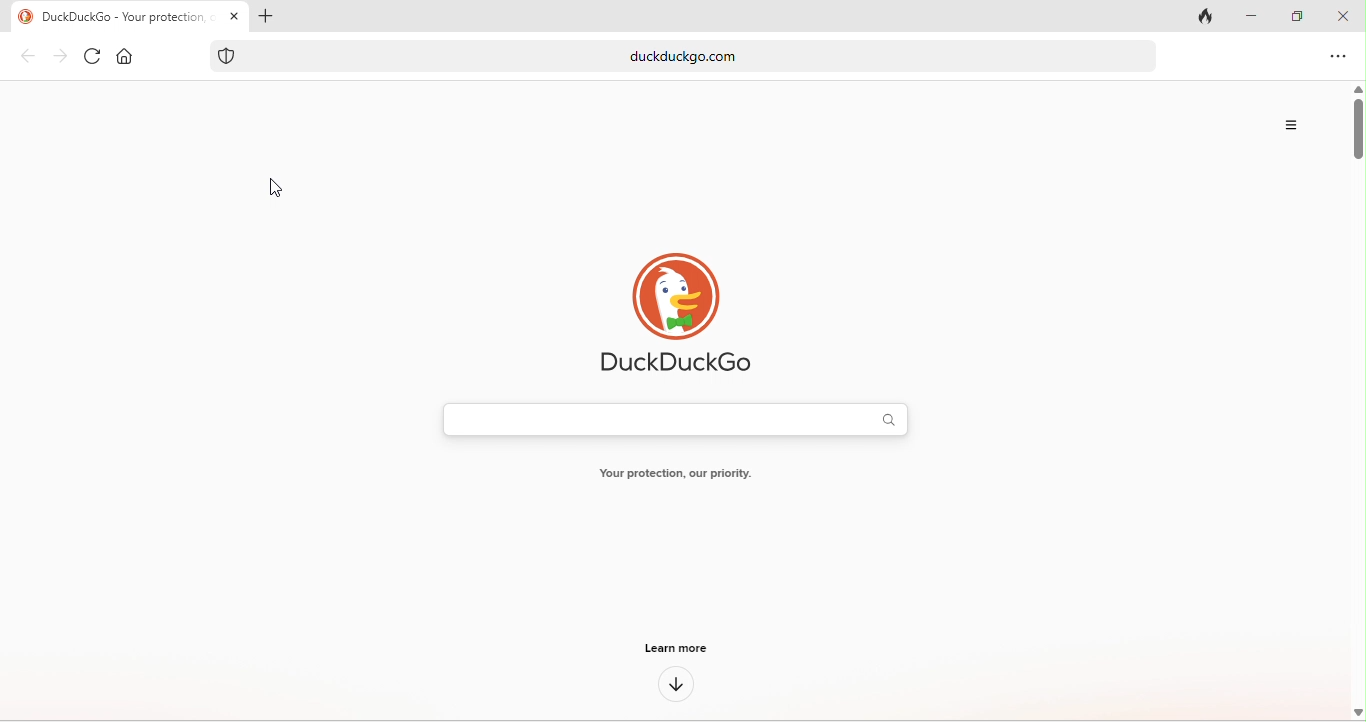  I want to click on duckduckgo.com, so click(704, 56).